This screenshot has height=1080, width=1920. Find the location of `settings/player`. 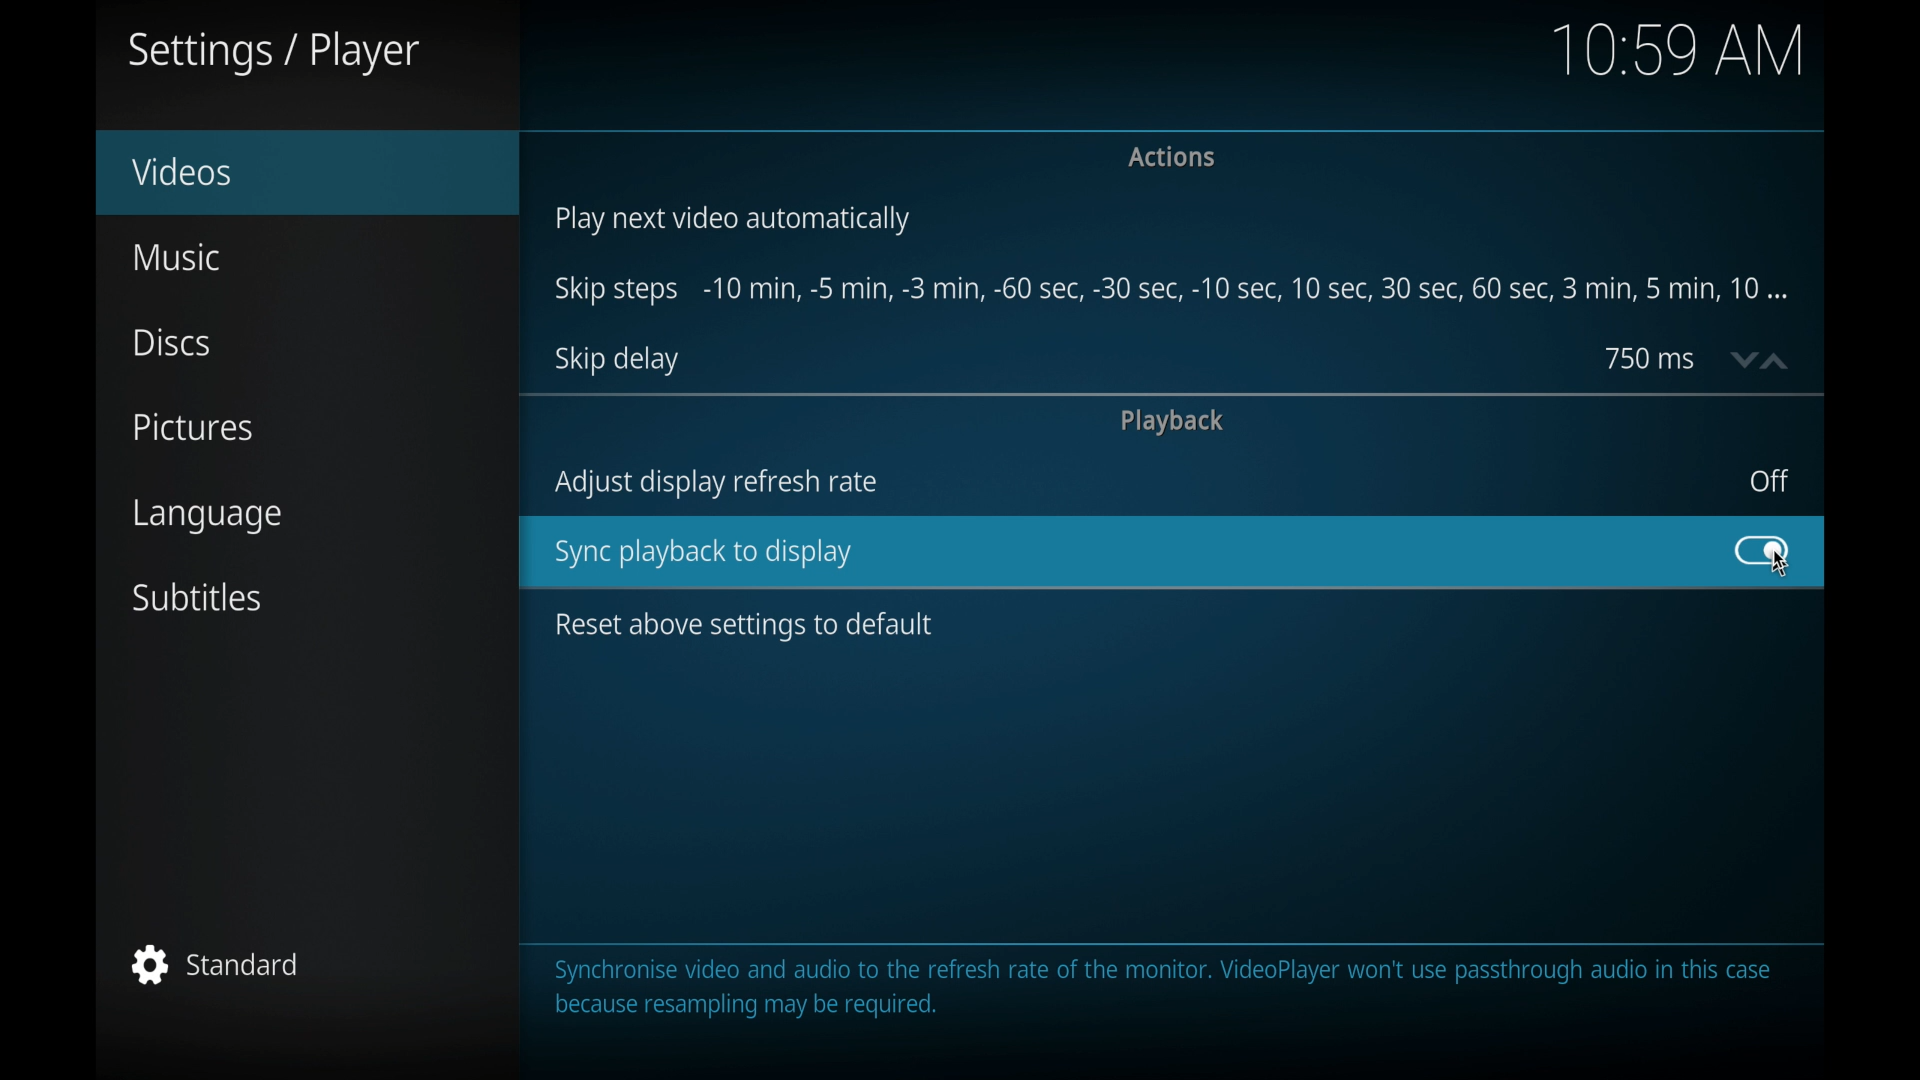

settings/player is located at coordinates (276, 53).